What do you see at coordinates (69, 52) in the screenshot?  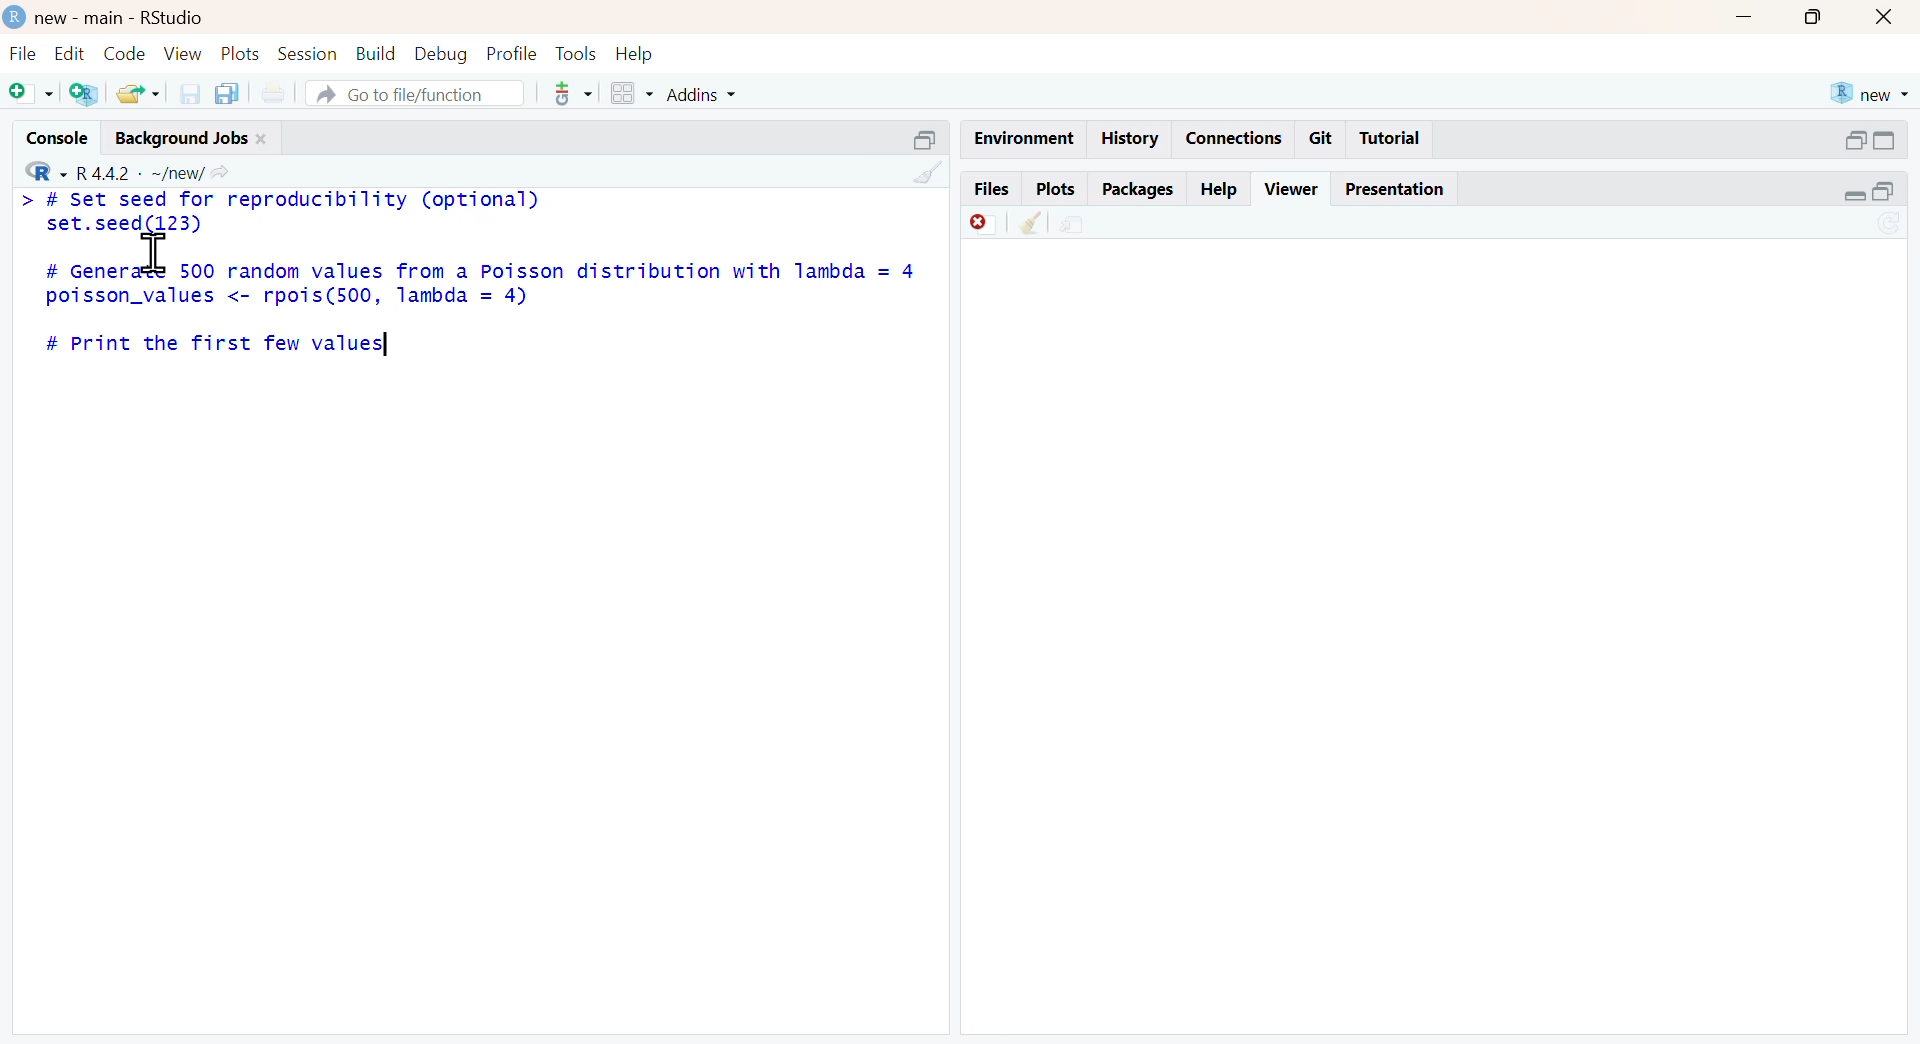 I see `edit` at bounding box center [69, 52].